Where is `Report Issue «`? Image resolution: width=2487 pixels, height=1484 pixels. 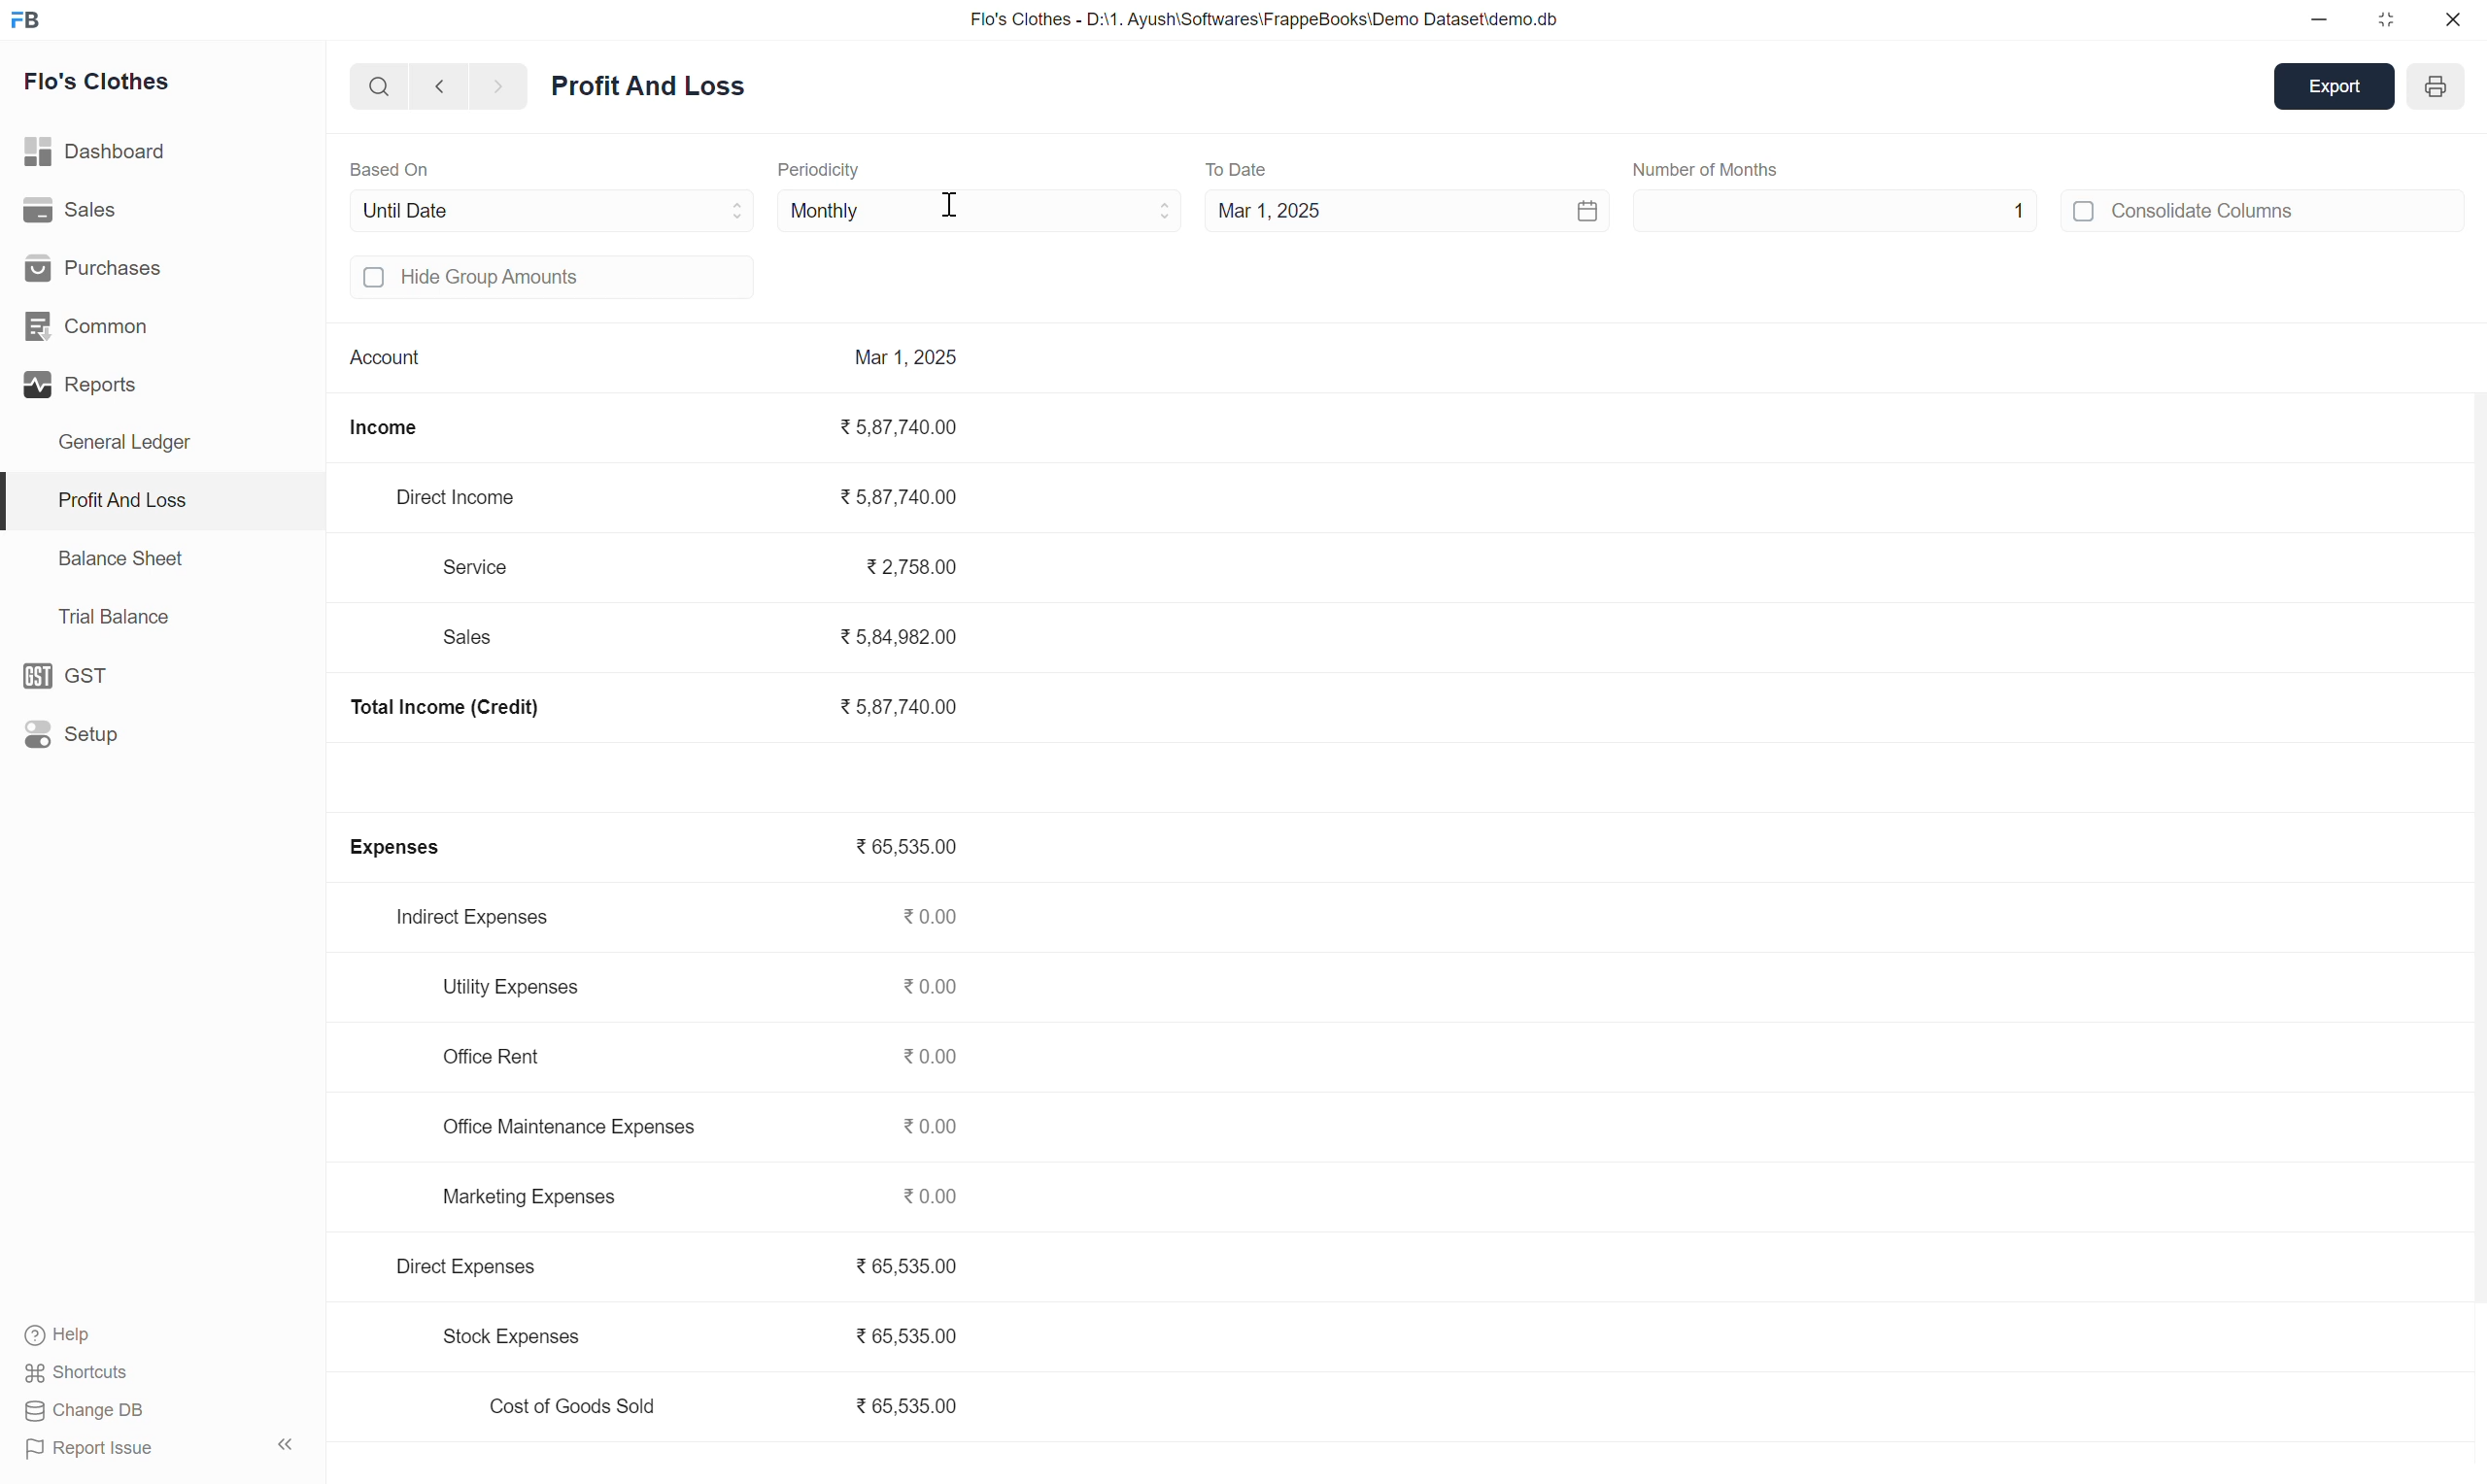
Report Issue « is located at coordinates (165, 1449).